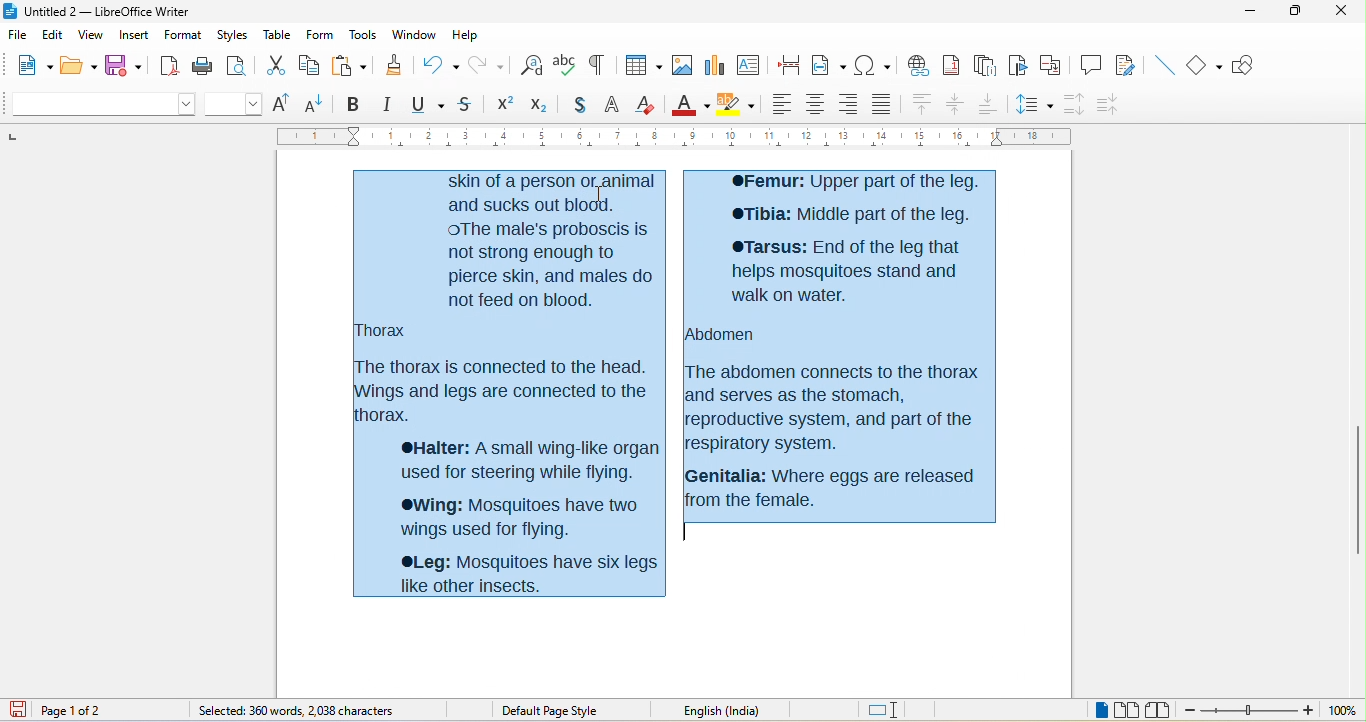  I want to click on view, so click(91, 35).